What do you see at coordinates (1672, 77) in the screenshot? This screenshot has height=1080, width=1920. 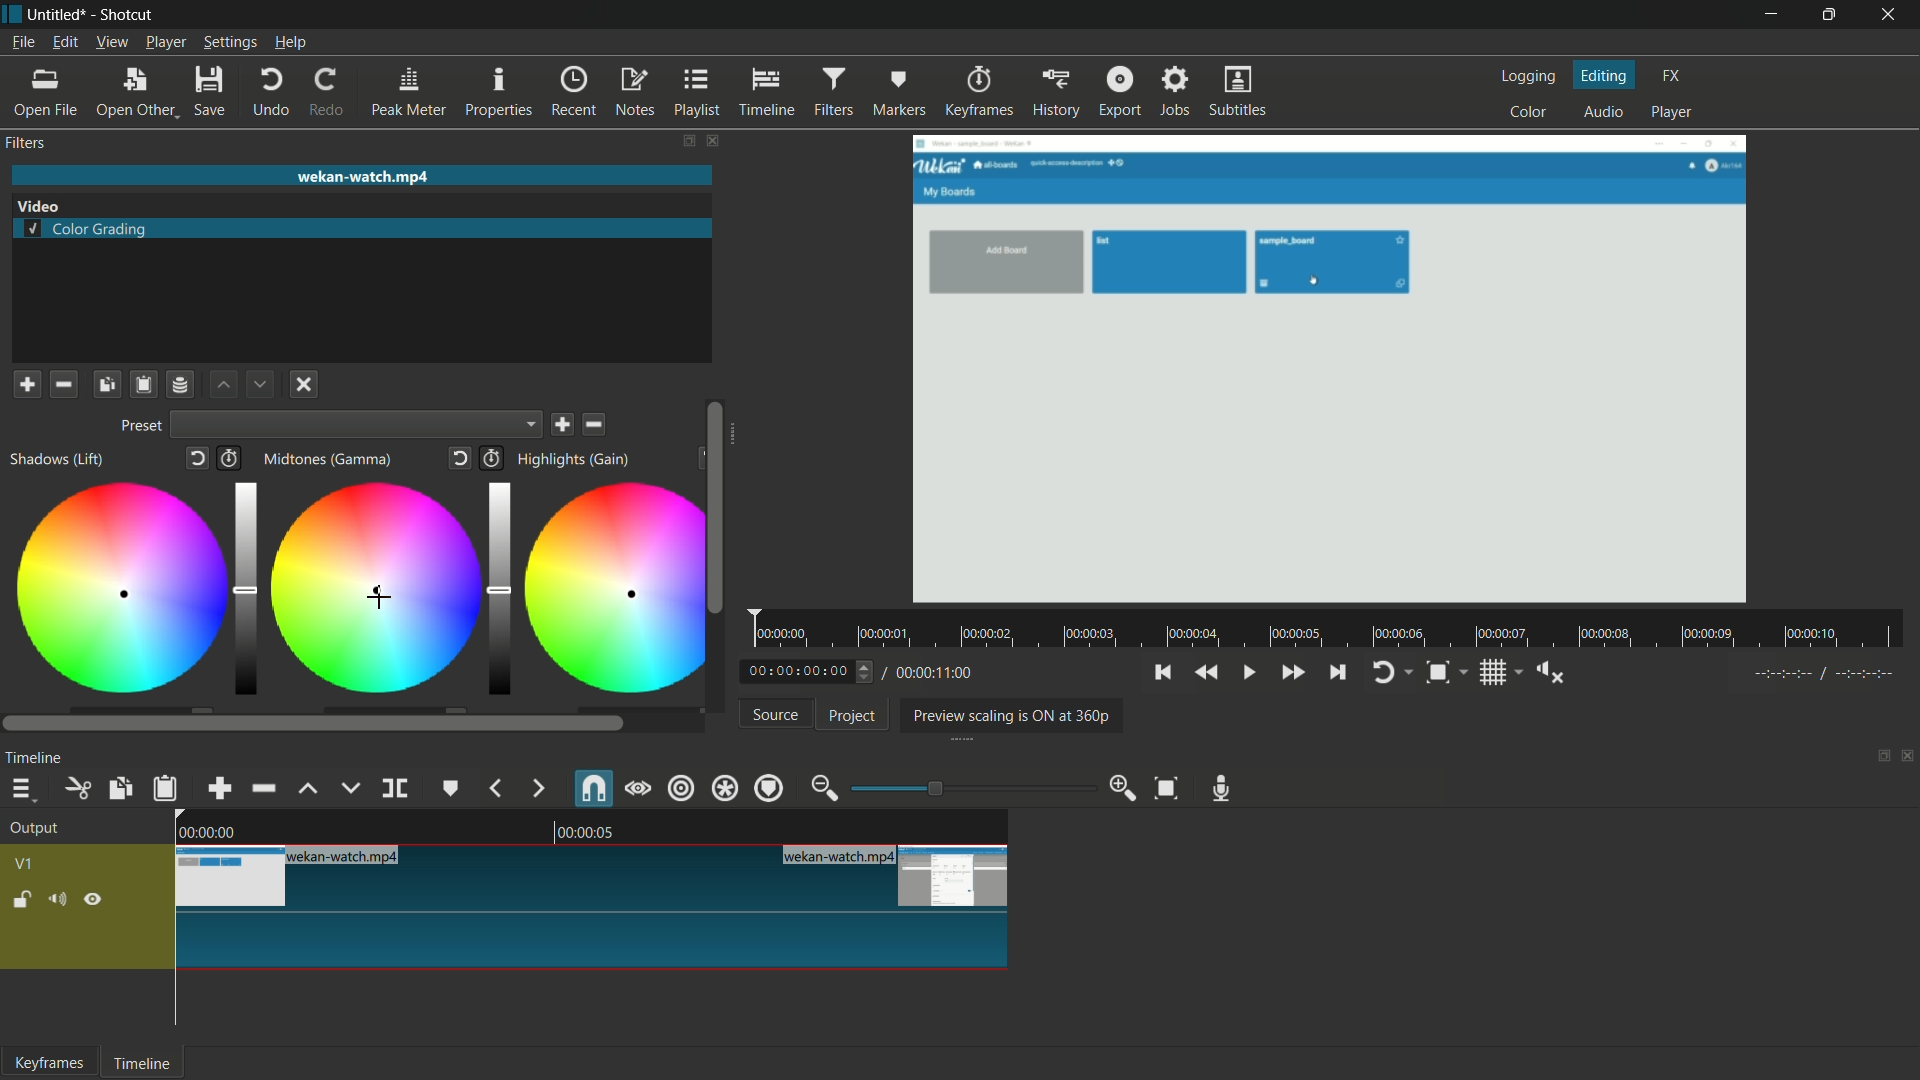 I see `fx` at bounding box center [1672, 77].